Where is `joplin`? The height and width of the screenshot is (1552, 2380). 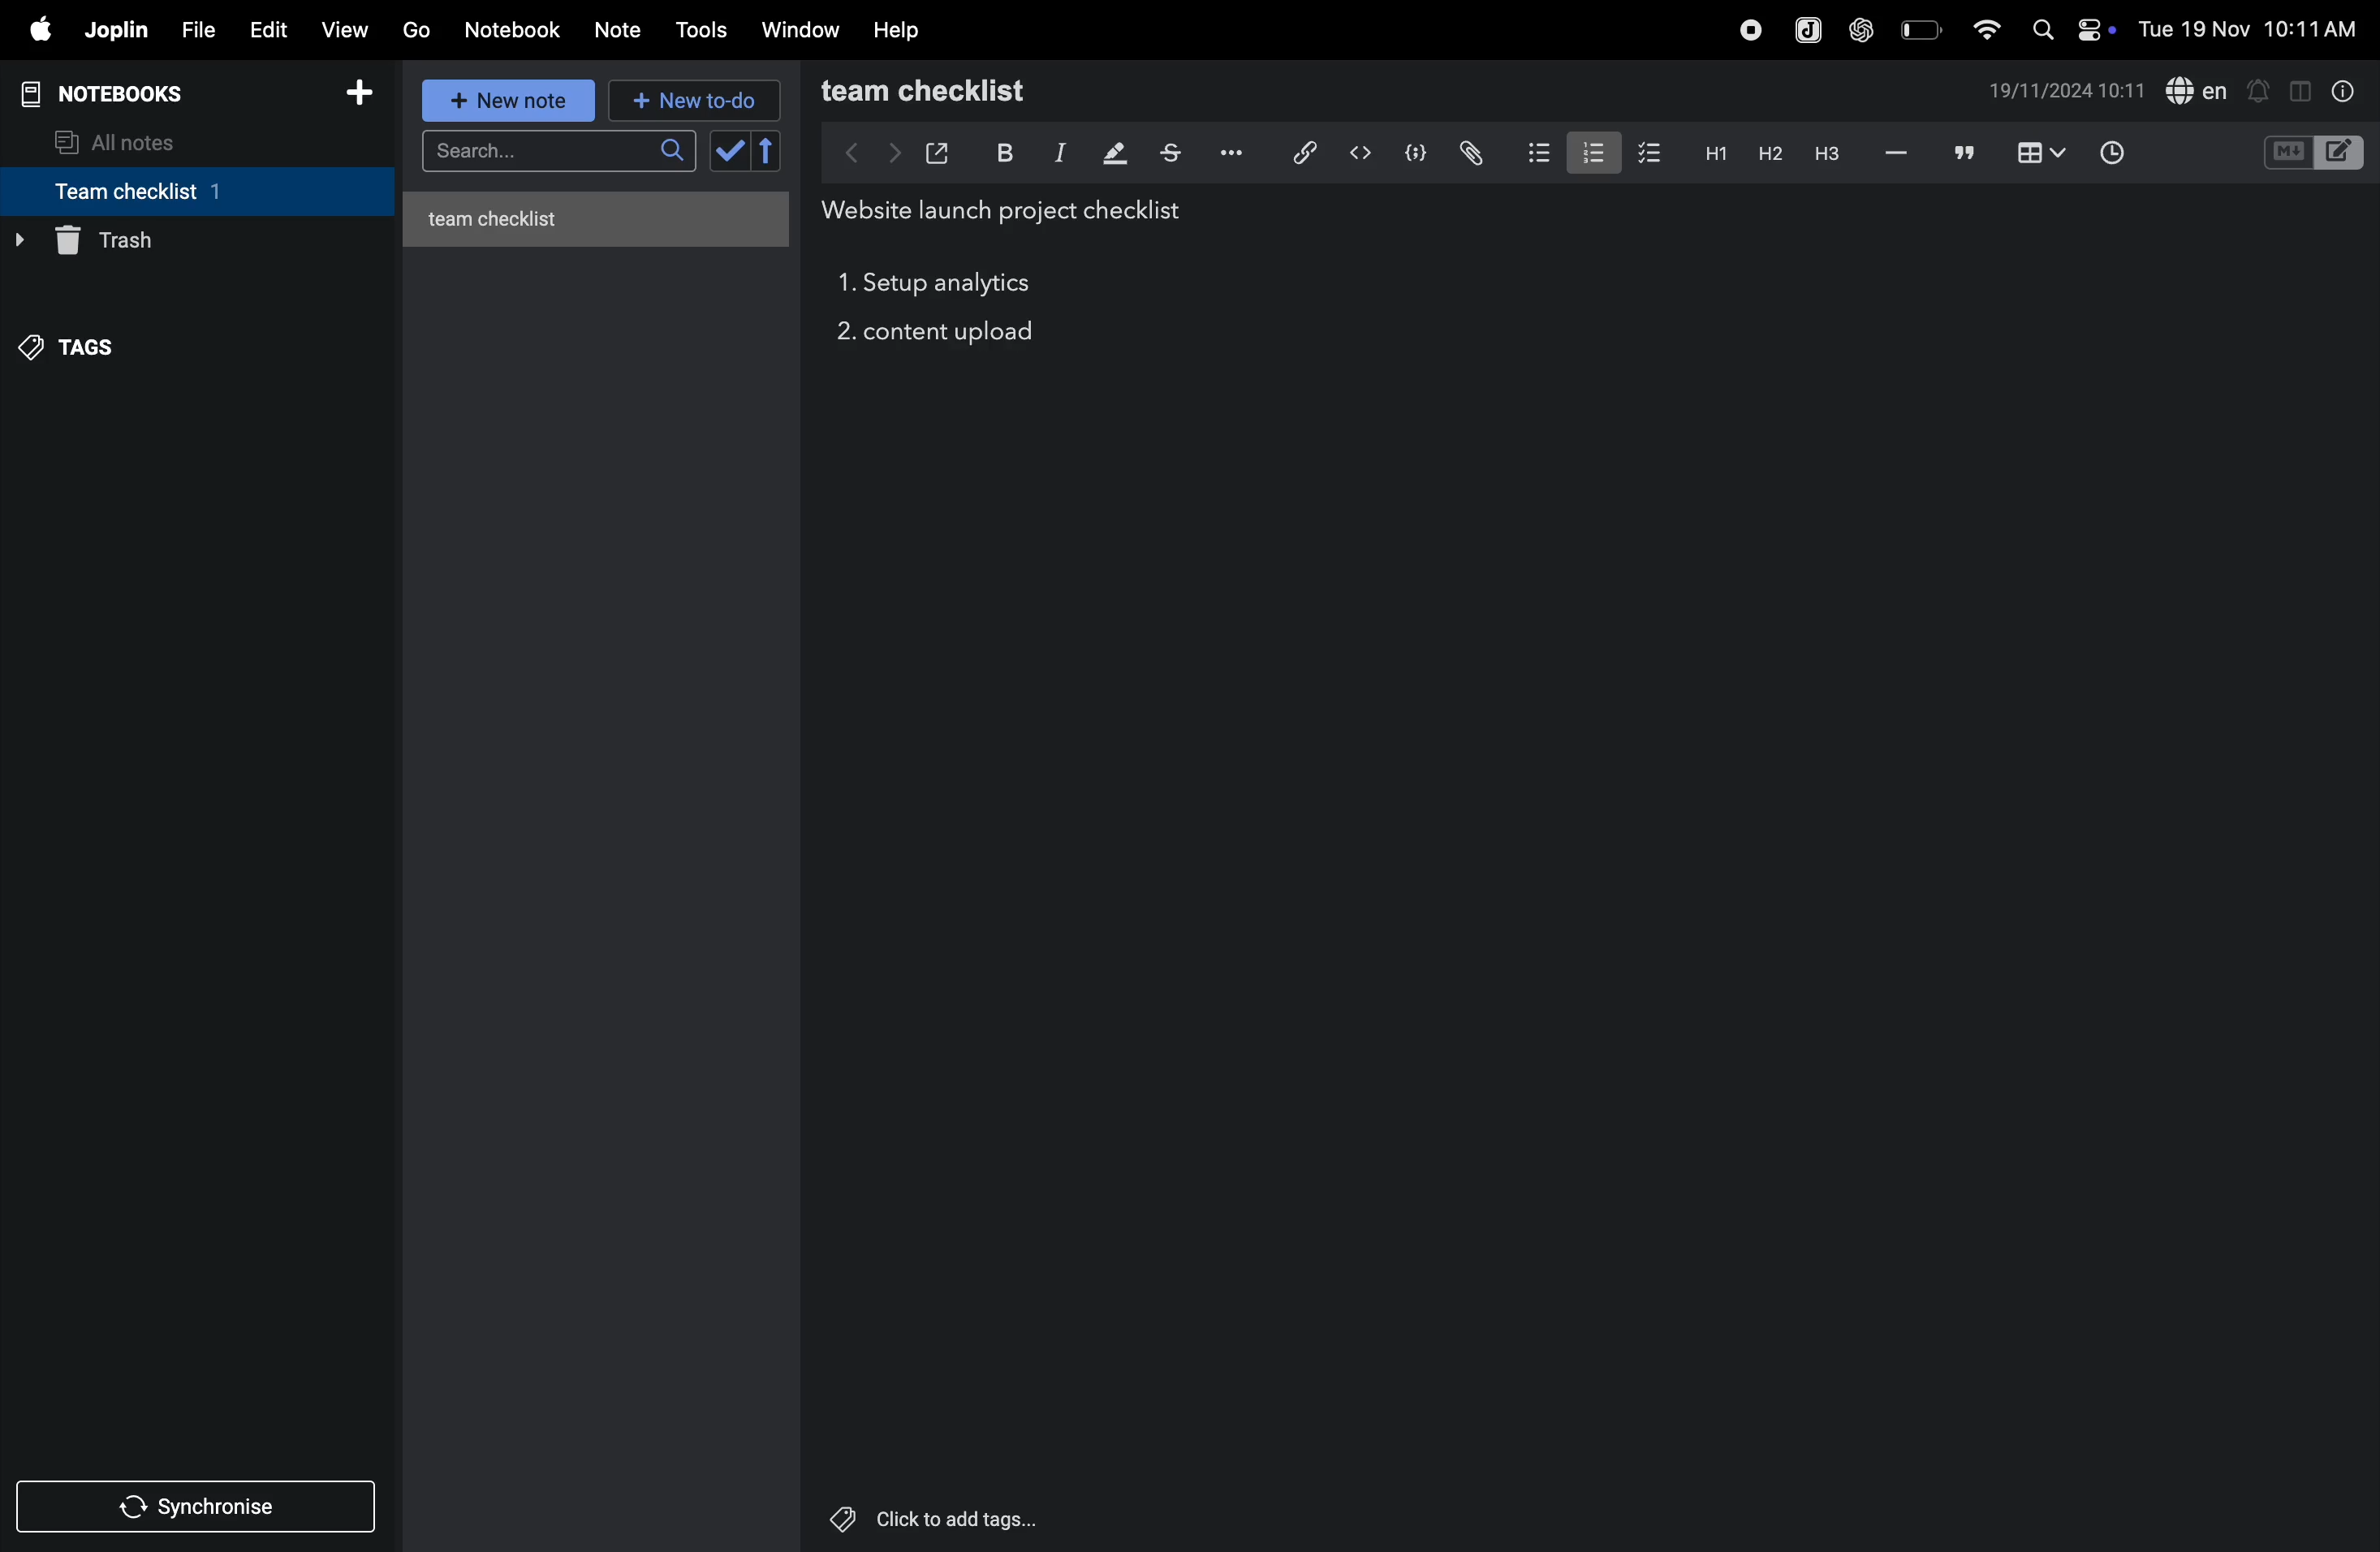
joplin is located at coordinates (1802, 27).